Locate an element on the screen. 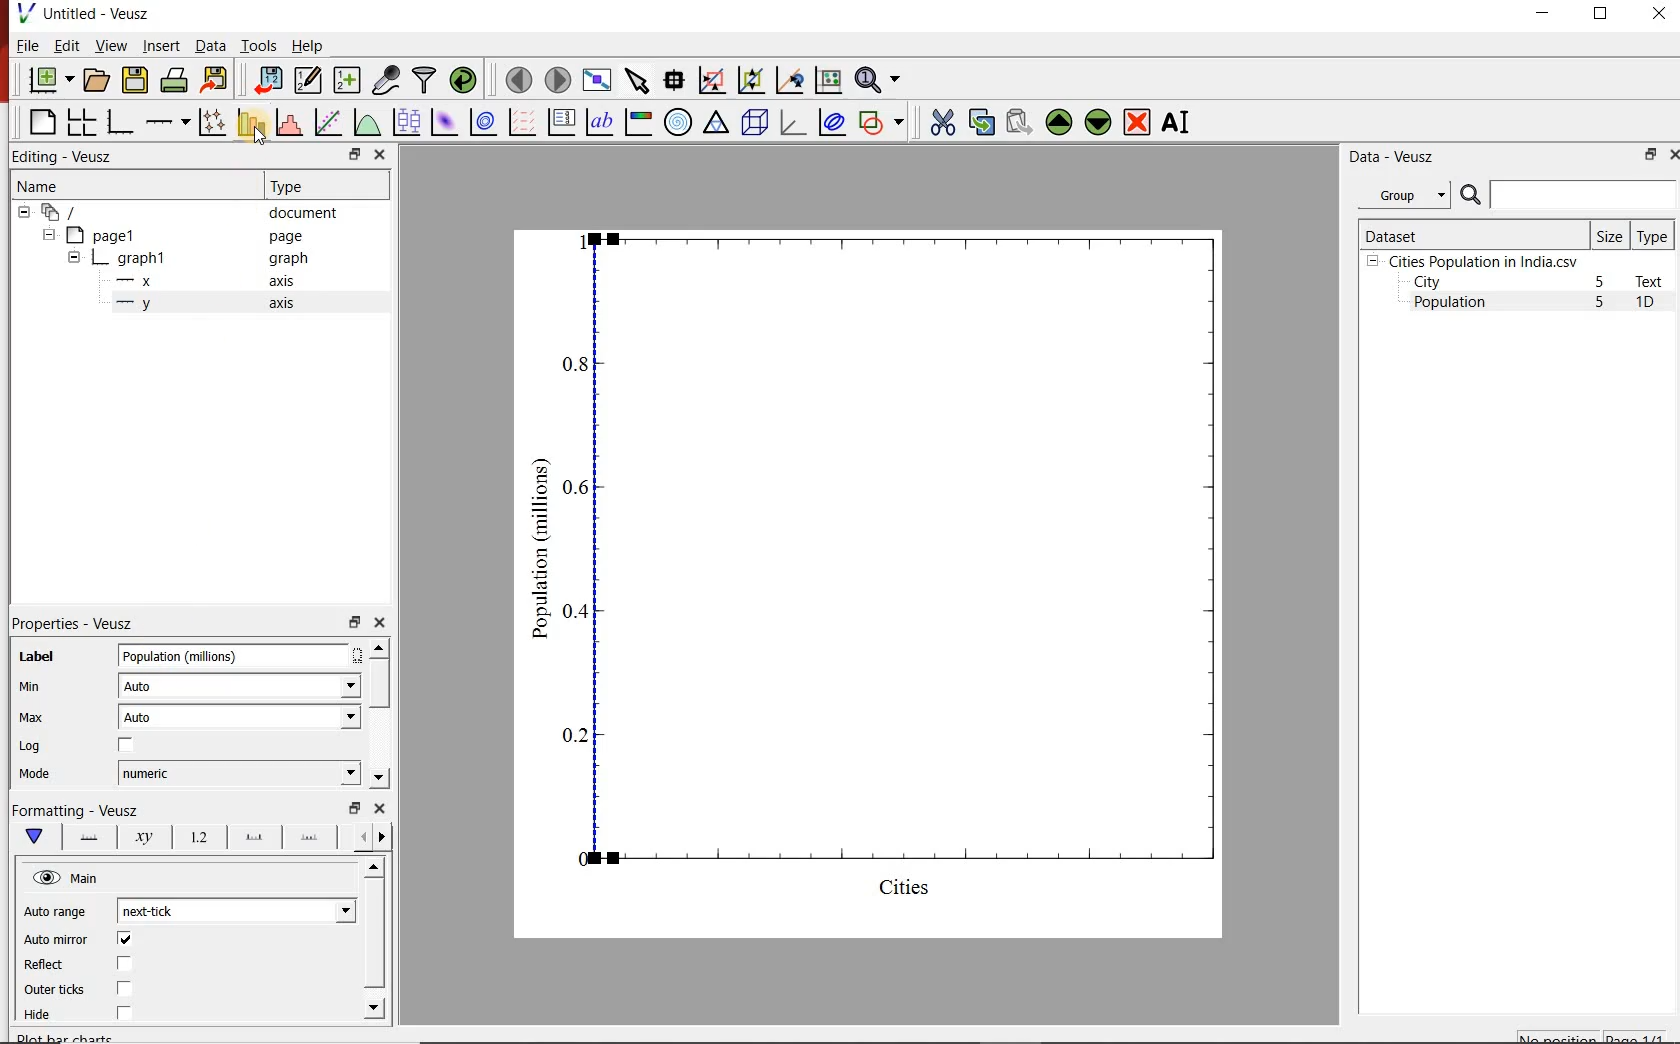  minor ticks is located at coordinates (310, 838).